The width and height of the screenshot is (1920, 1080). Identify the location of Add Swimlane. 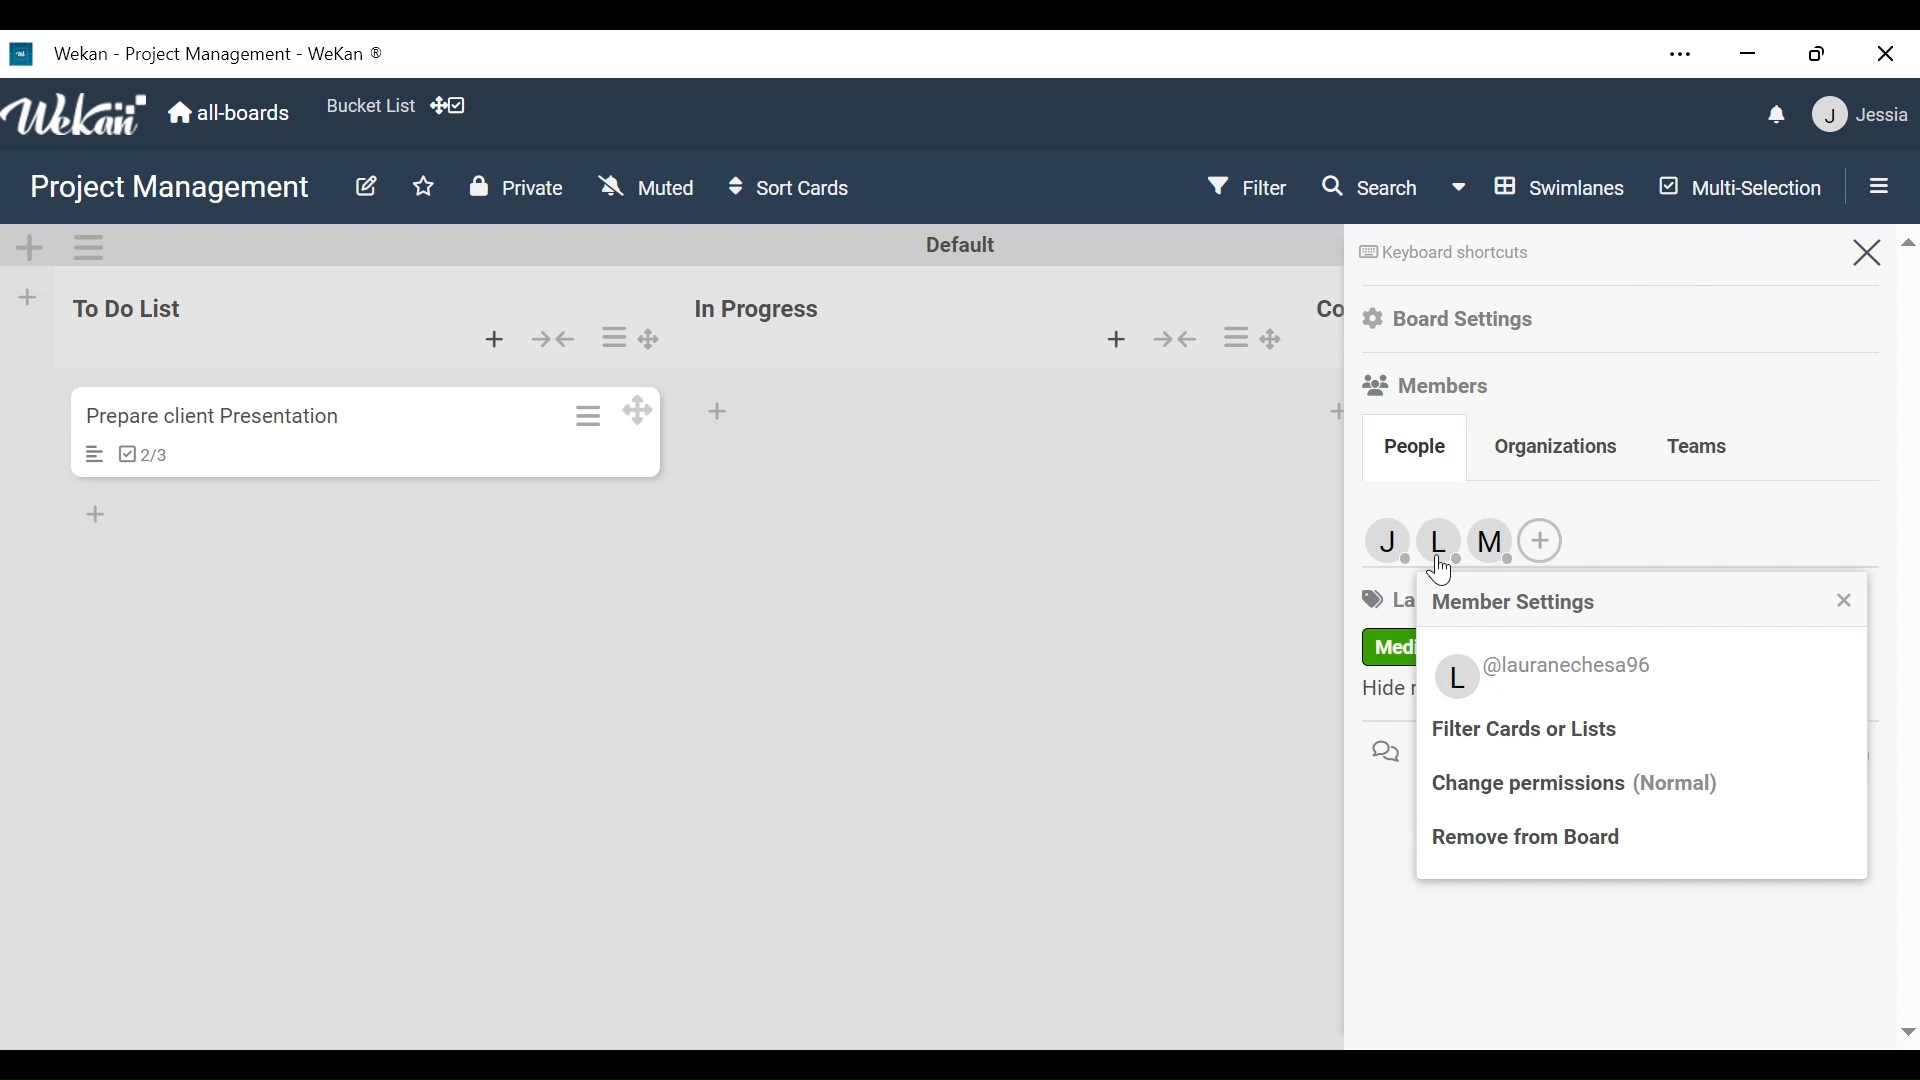
(32, 248).